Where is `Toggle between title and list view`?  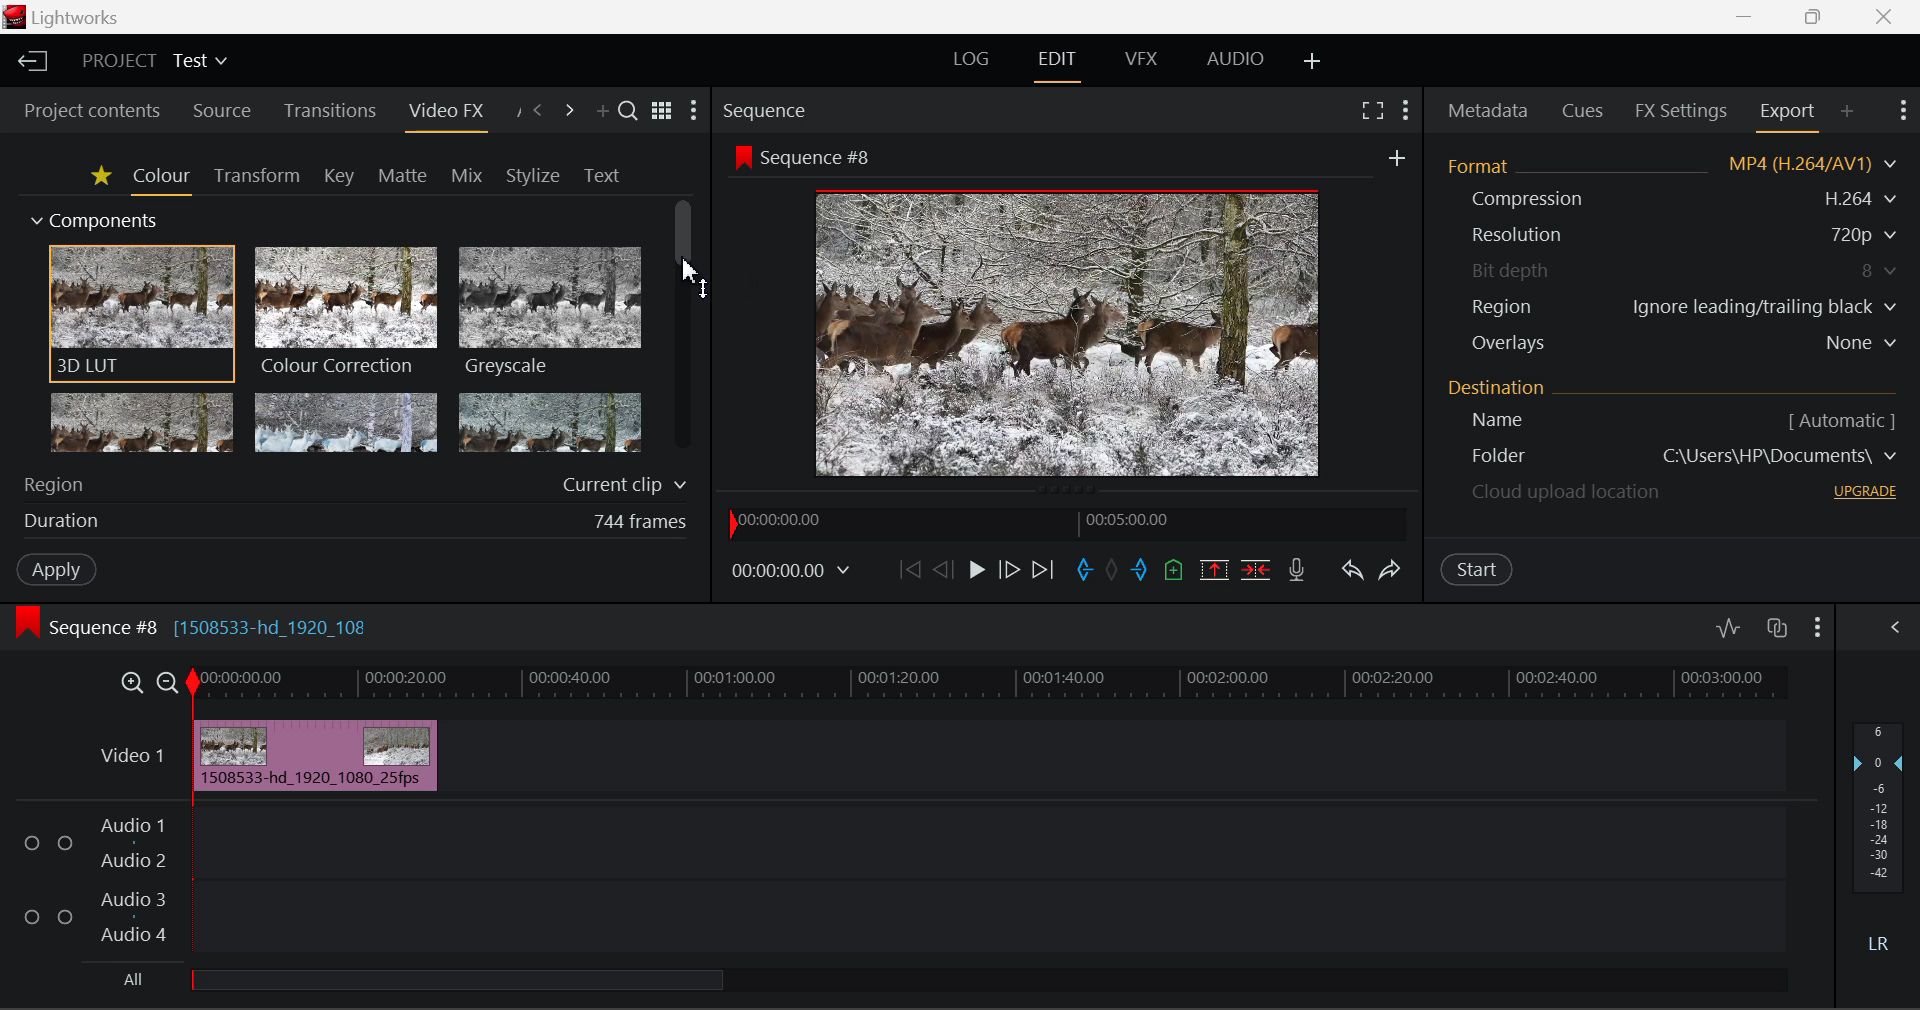 Toggle between title and list view is located at coordinates (664, 112).